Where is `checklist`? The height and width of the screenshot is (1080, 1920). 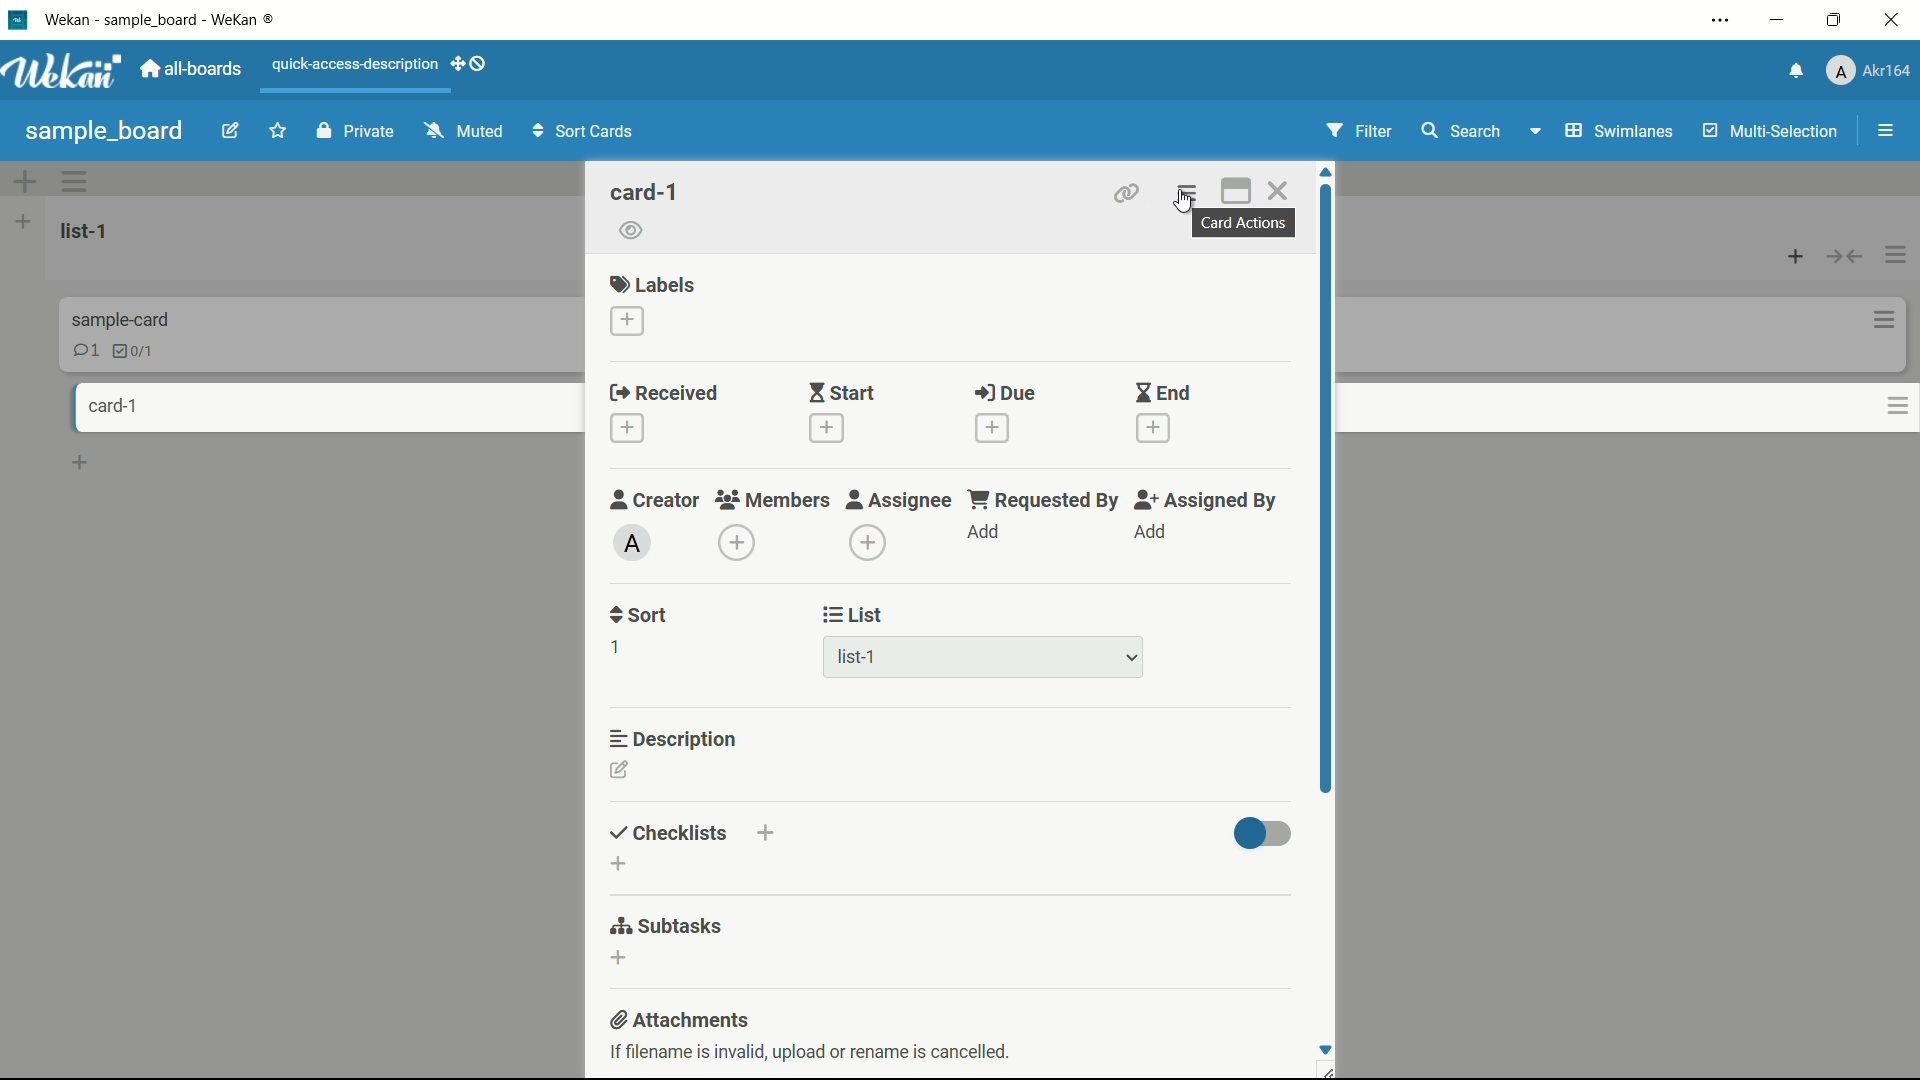 checklist is located at coordinates (131, 351).